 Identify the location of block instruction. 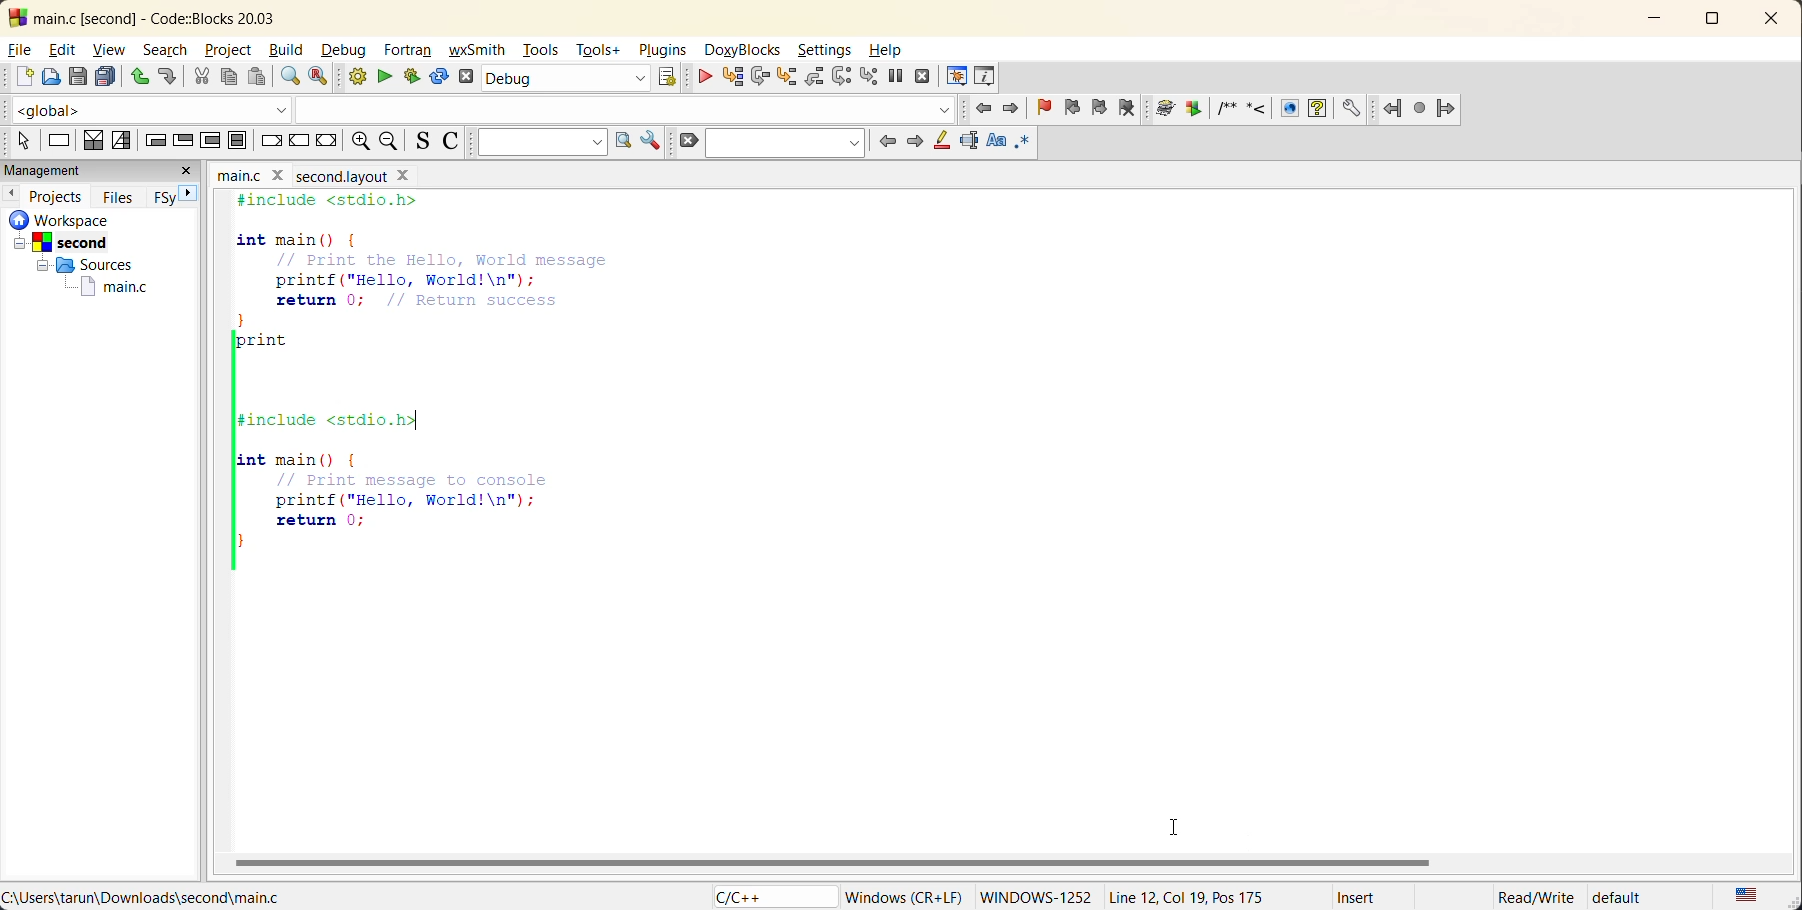
(237, 140).